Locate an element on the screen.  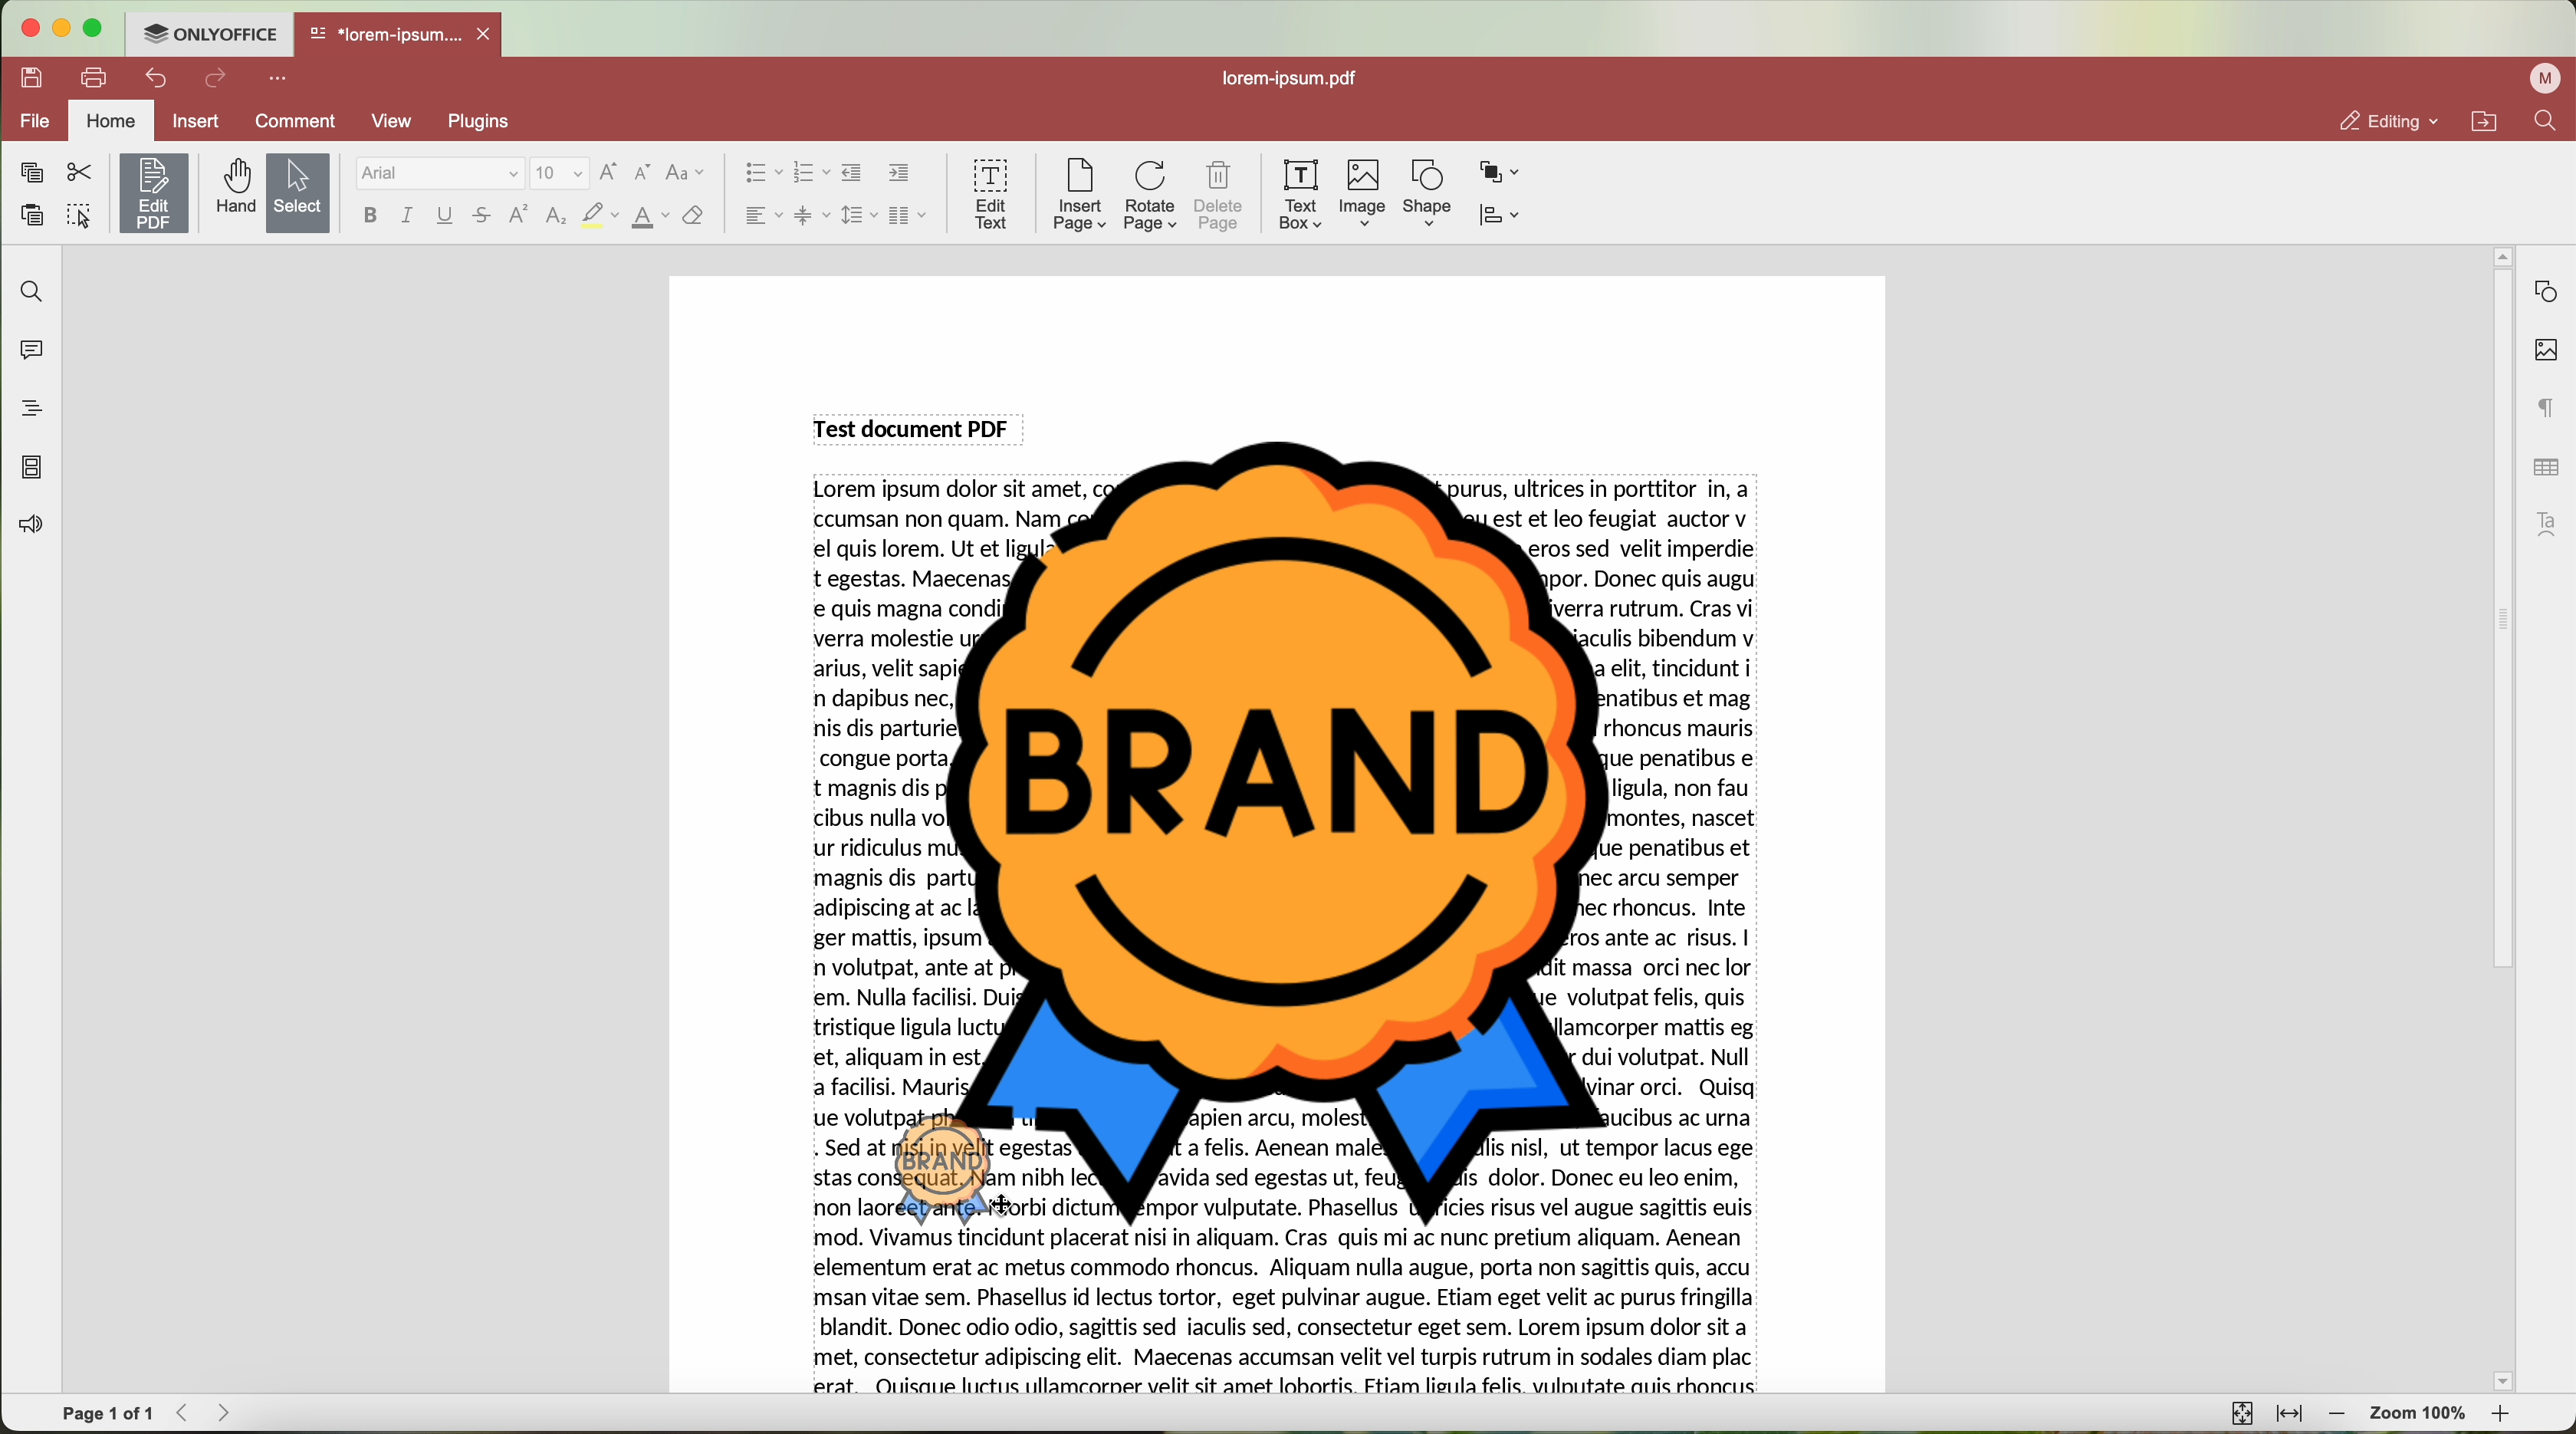
underline is located at coordinates (446, 219).